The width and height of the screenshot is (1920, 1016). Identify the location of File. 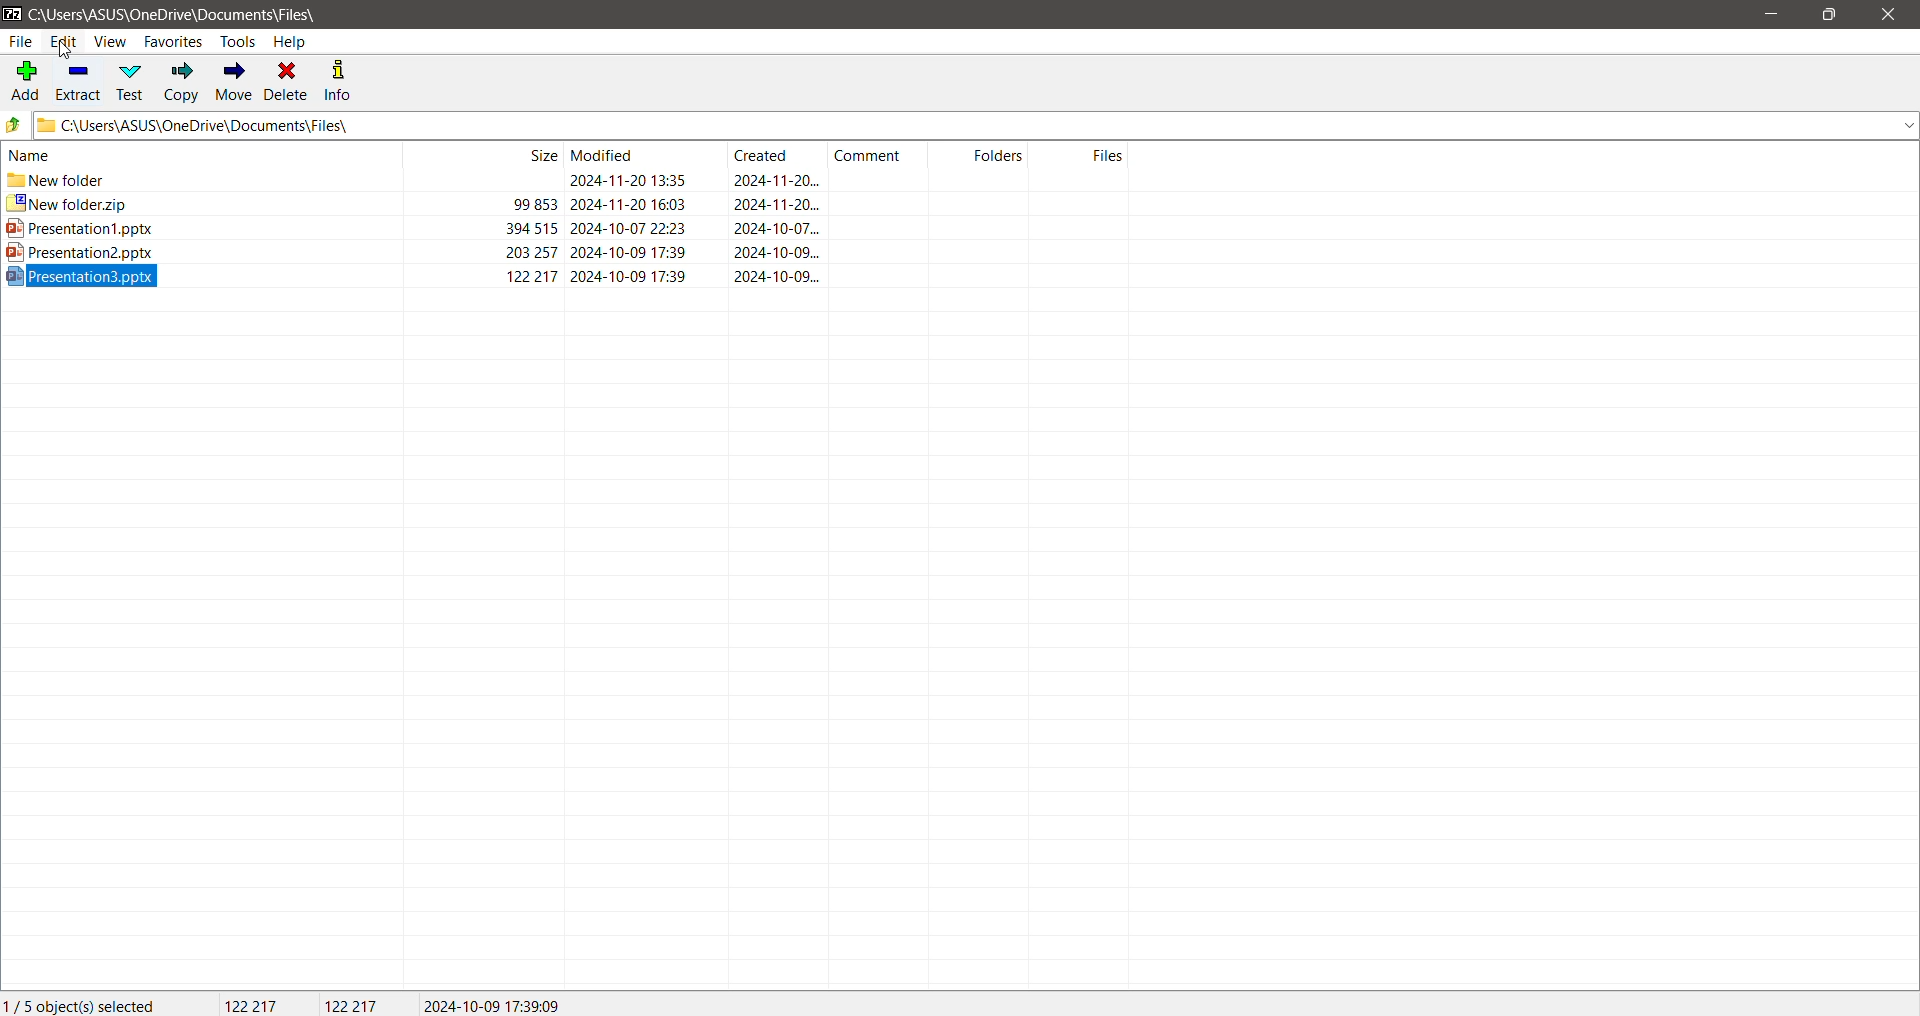
(19, 42).